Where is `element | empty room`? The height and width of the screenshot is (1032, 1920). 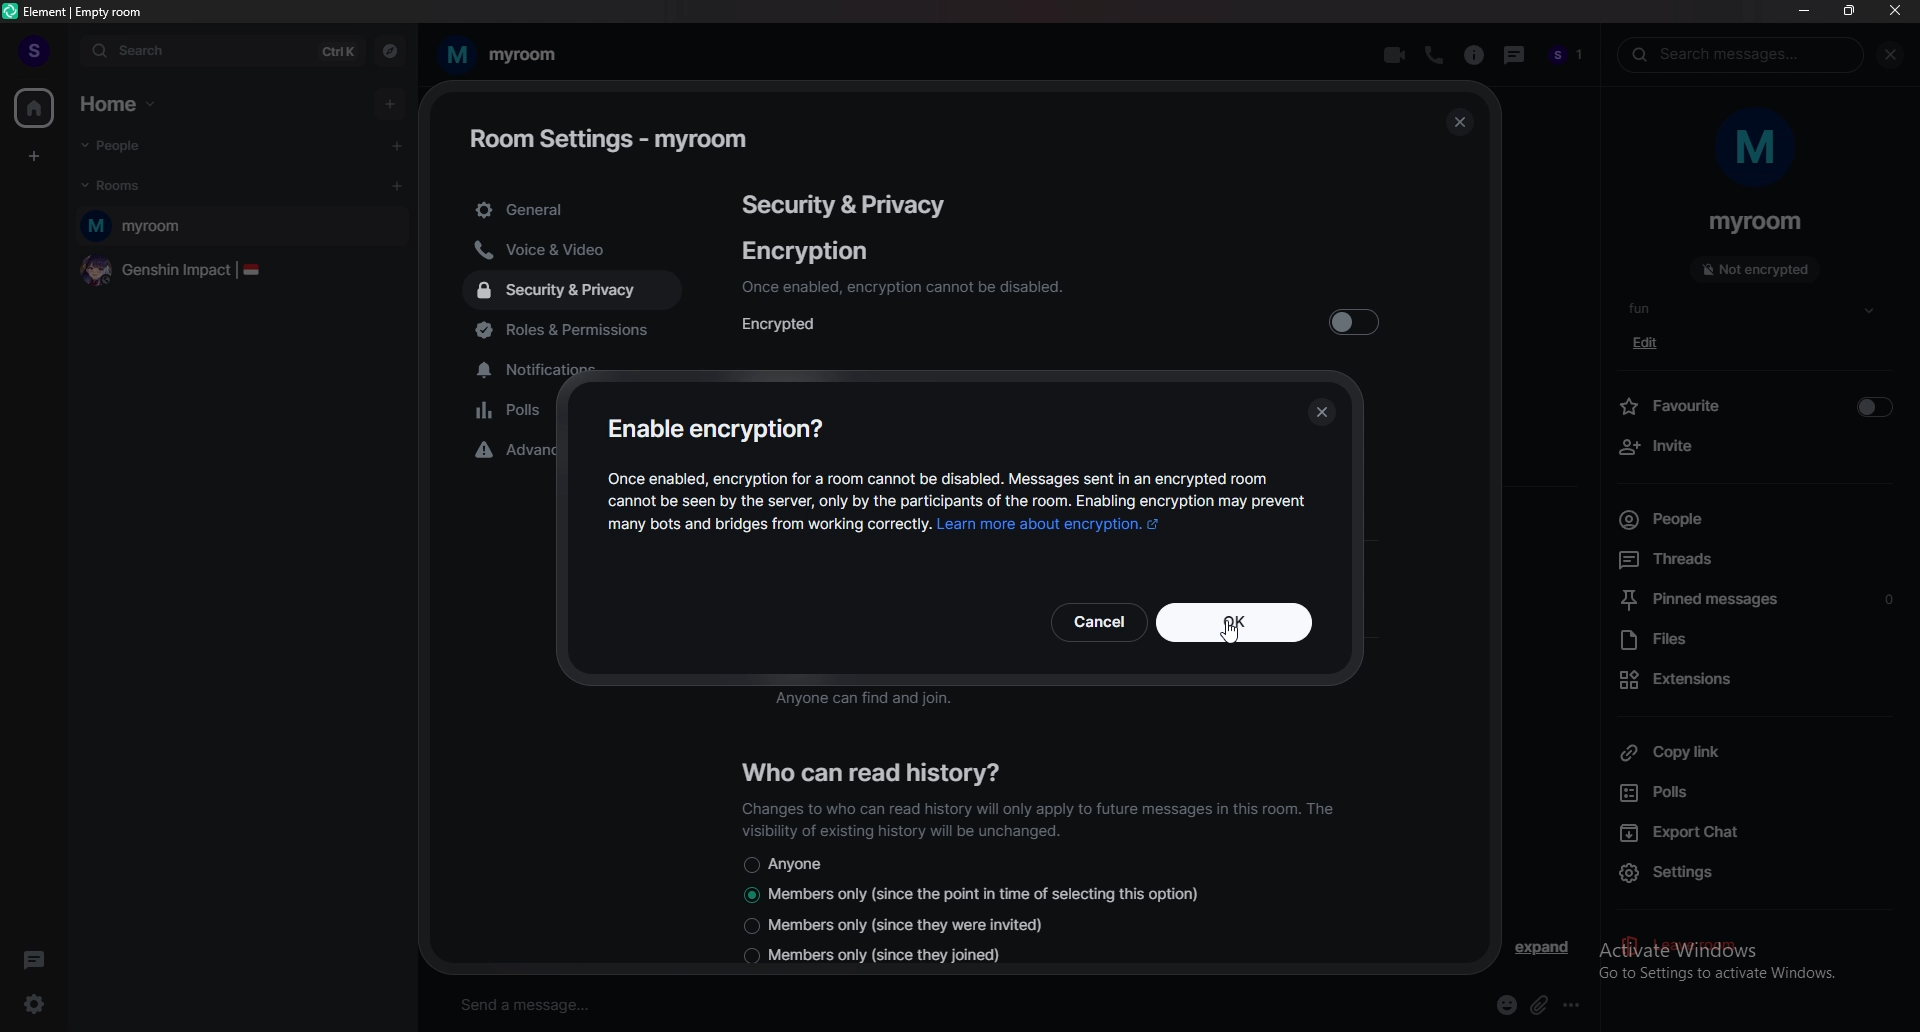
element | empty room is located at coordinates (85, 10).